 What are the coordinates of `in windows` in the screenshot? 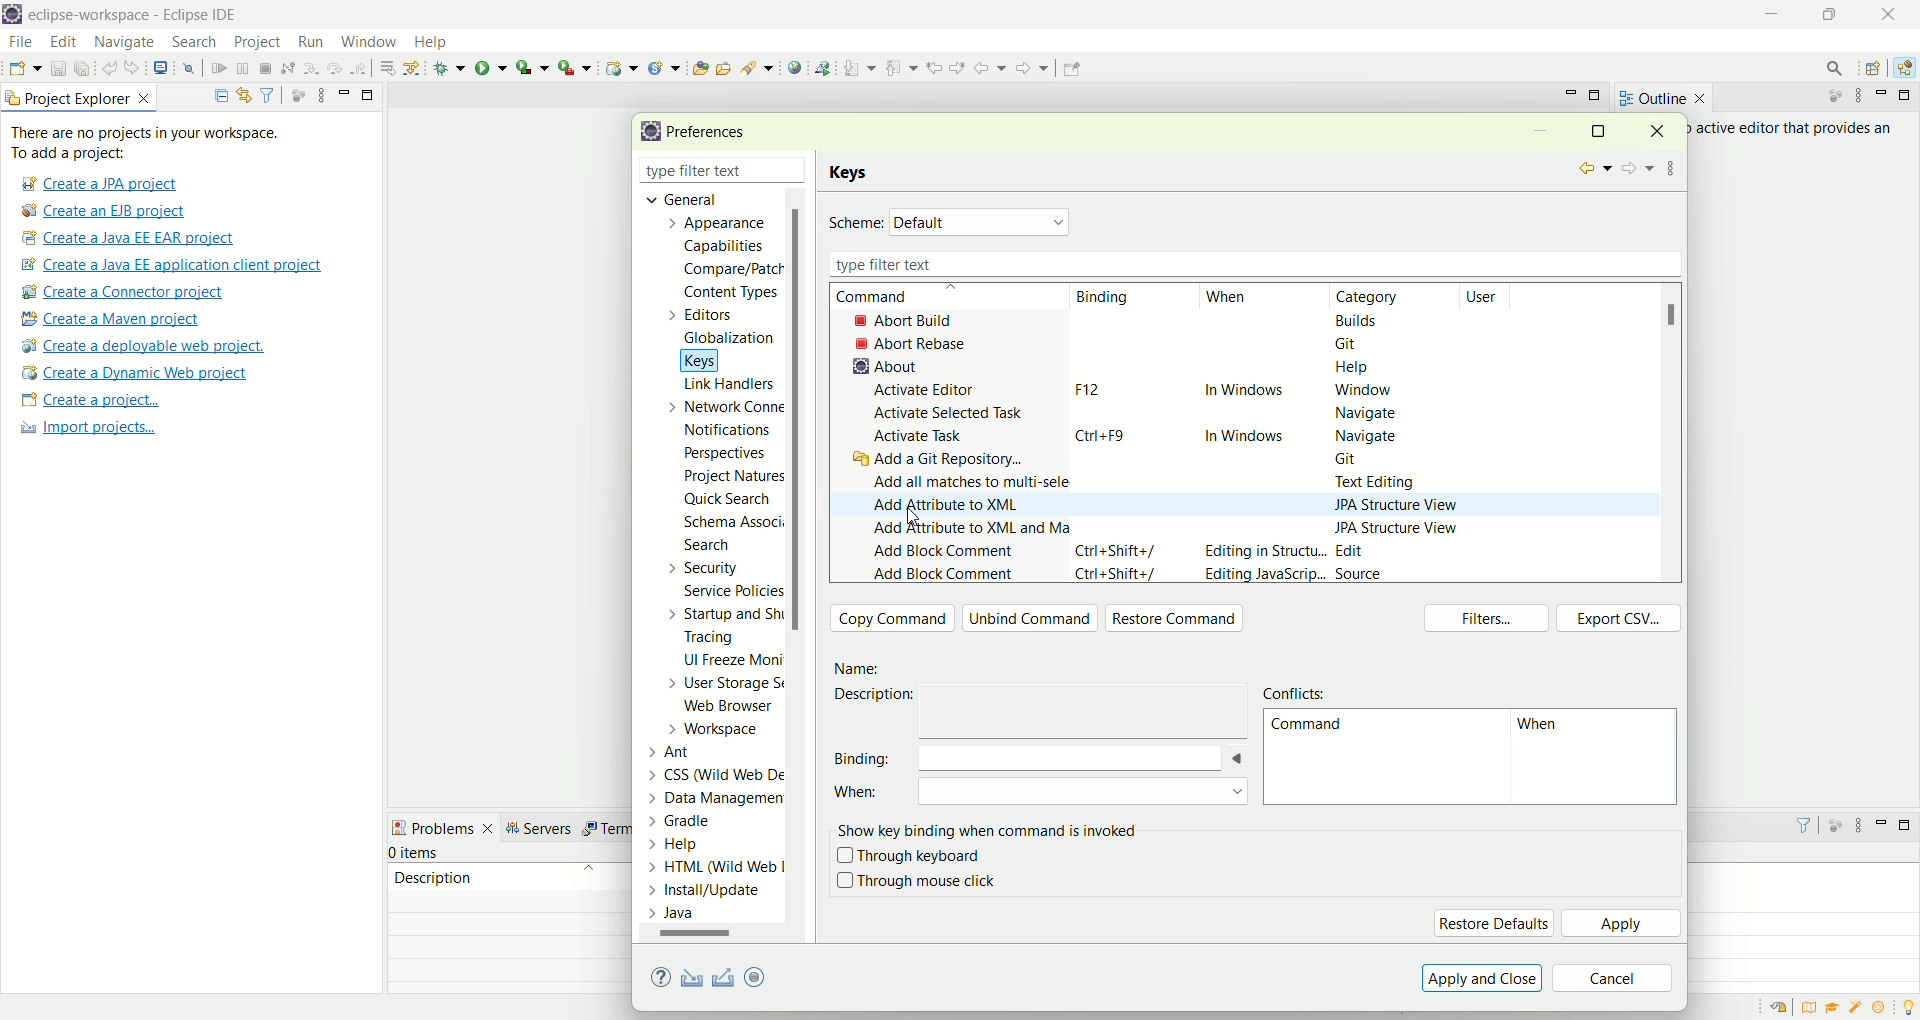 It's located at (1244, 393).